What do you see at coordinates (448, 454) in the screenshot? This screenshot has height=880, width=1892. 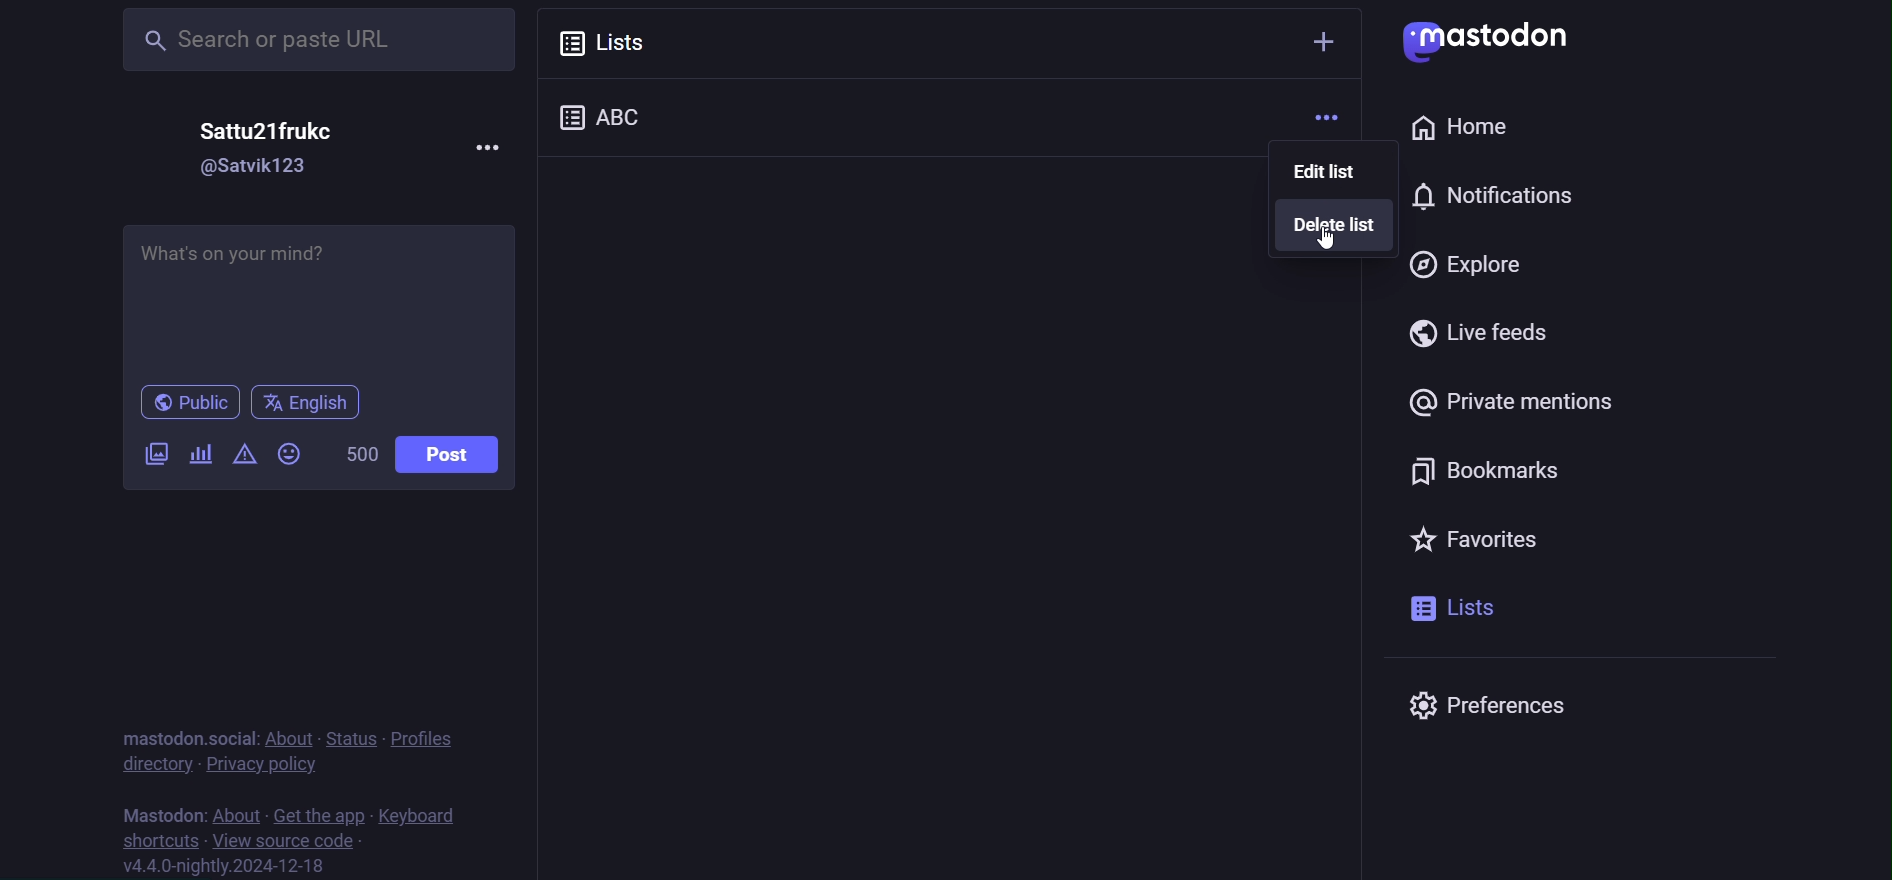 I see `post` at bounding box center [448, 454].